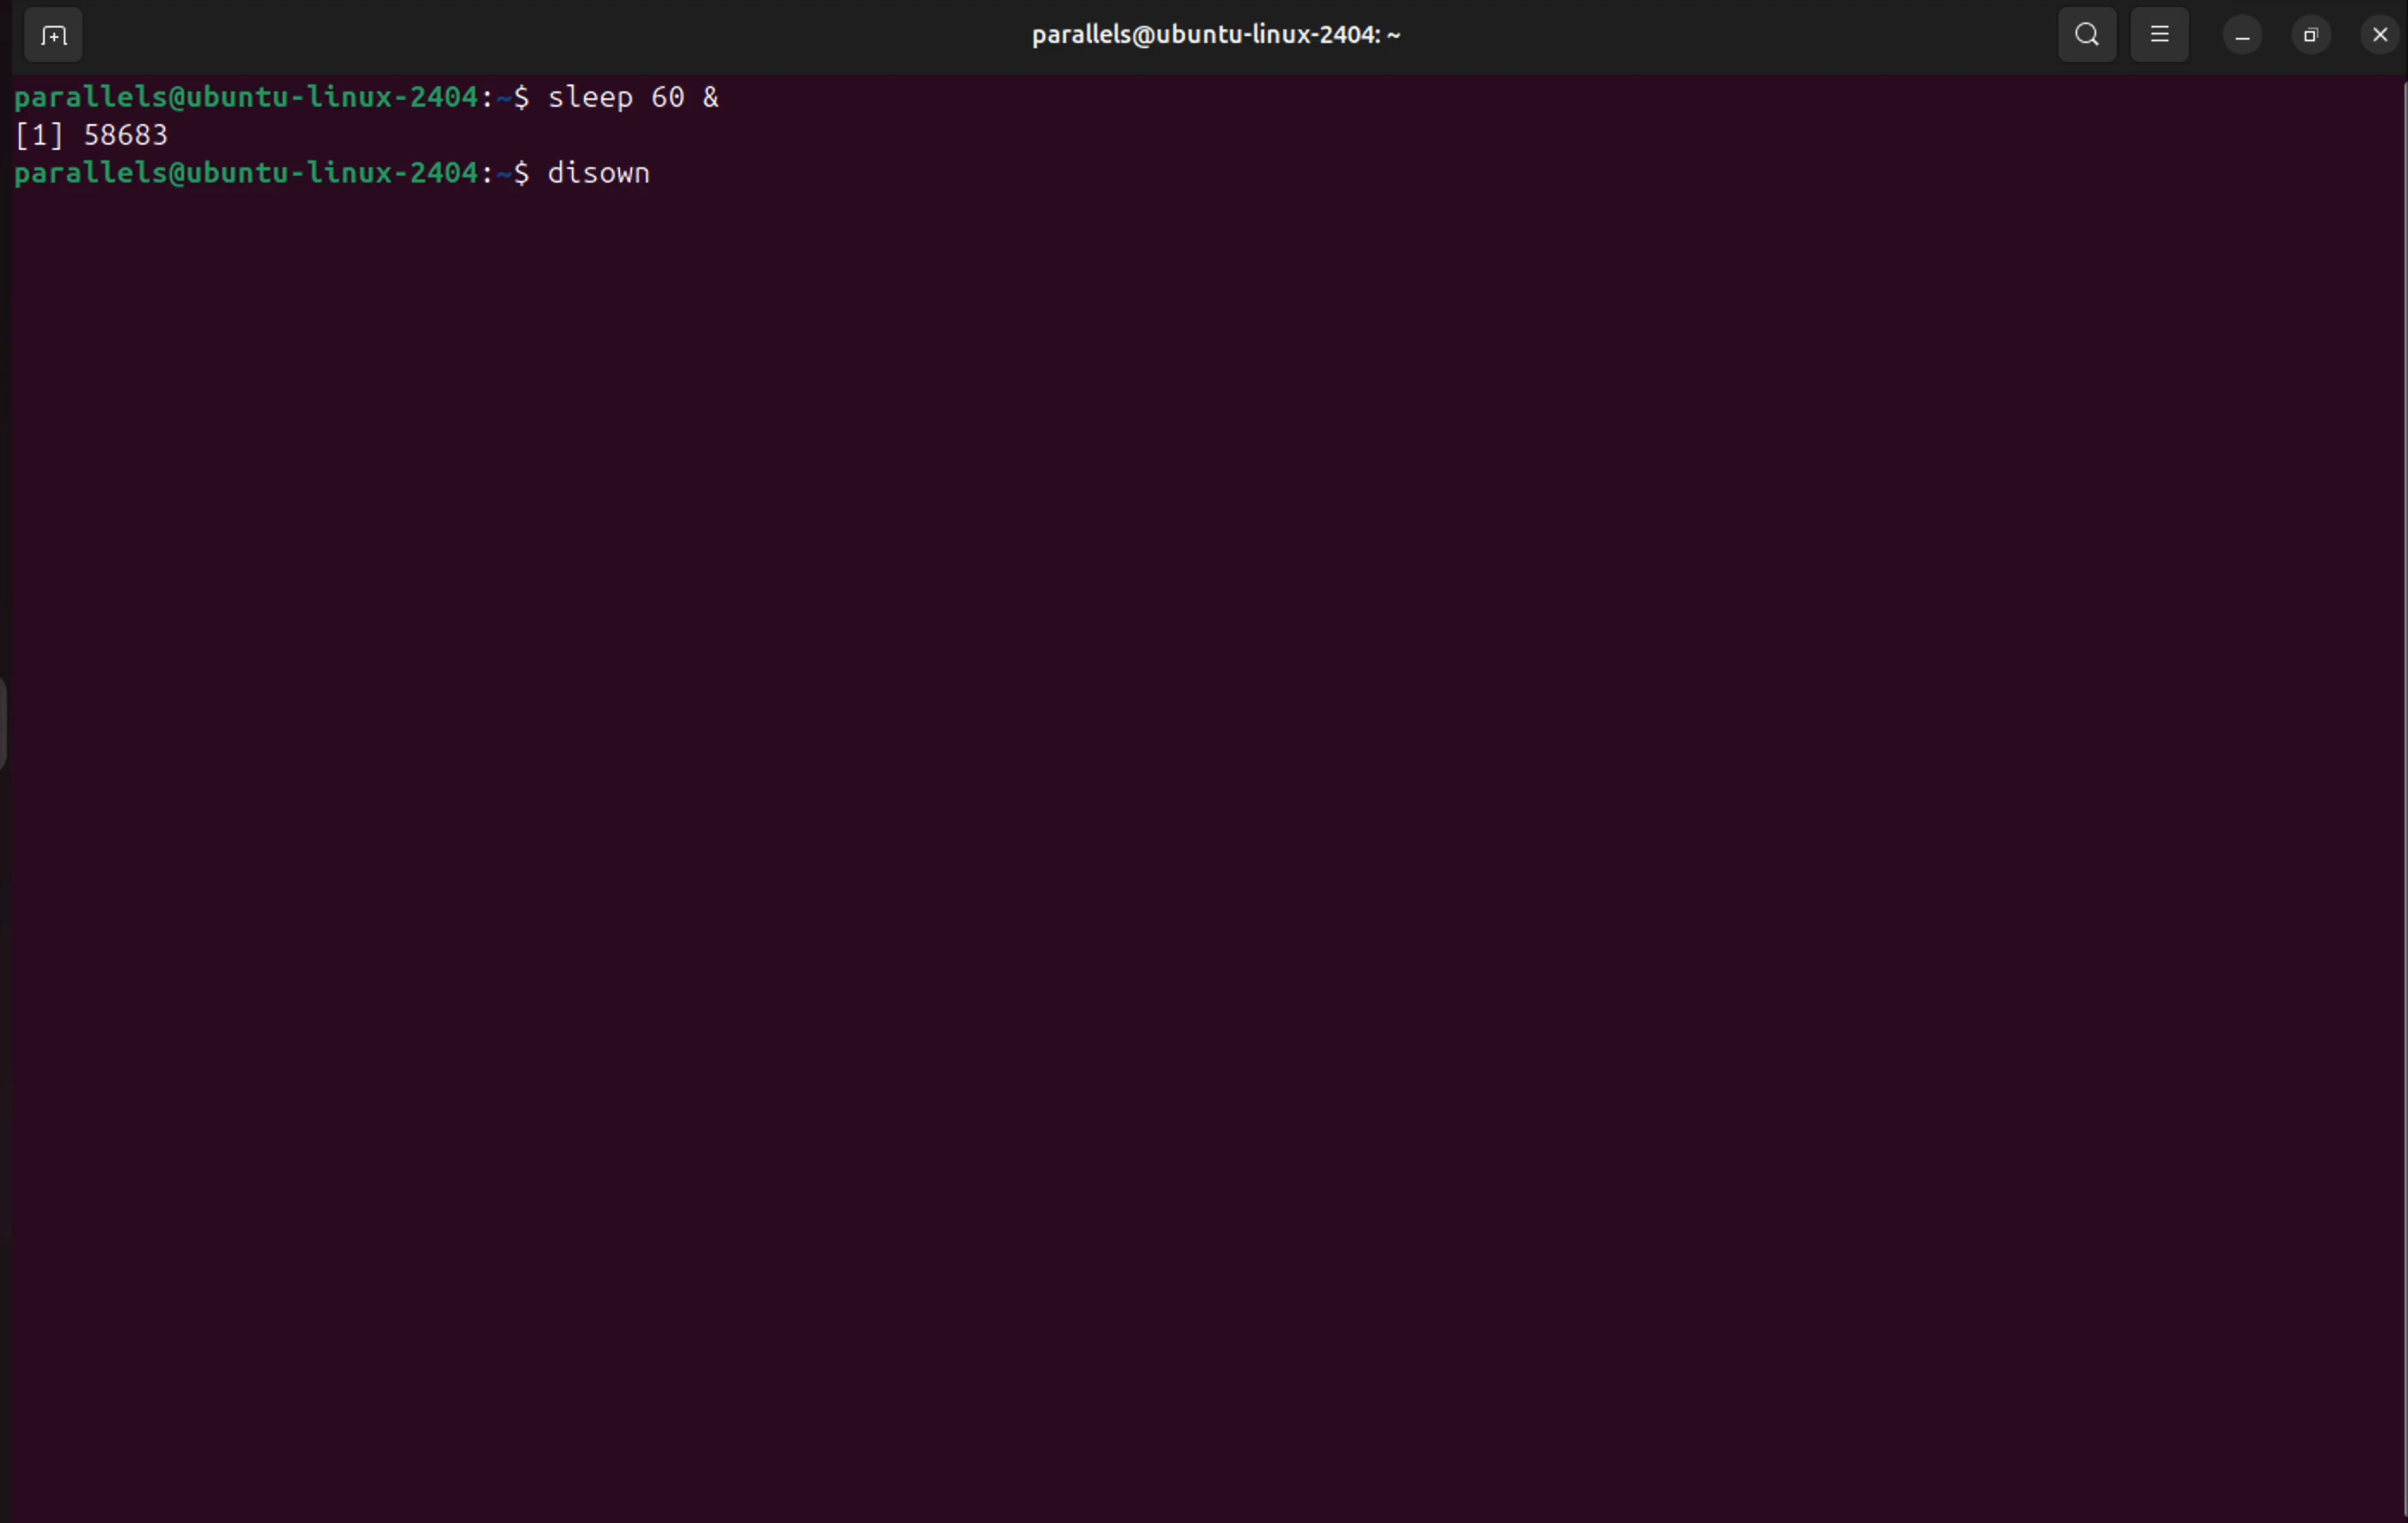 This screenshot has height=1523, width=2408. What do you see at coordinates (652, 95) in the screenshot?
I see `sleep60 &` at bounding box center [652, 95].